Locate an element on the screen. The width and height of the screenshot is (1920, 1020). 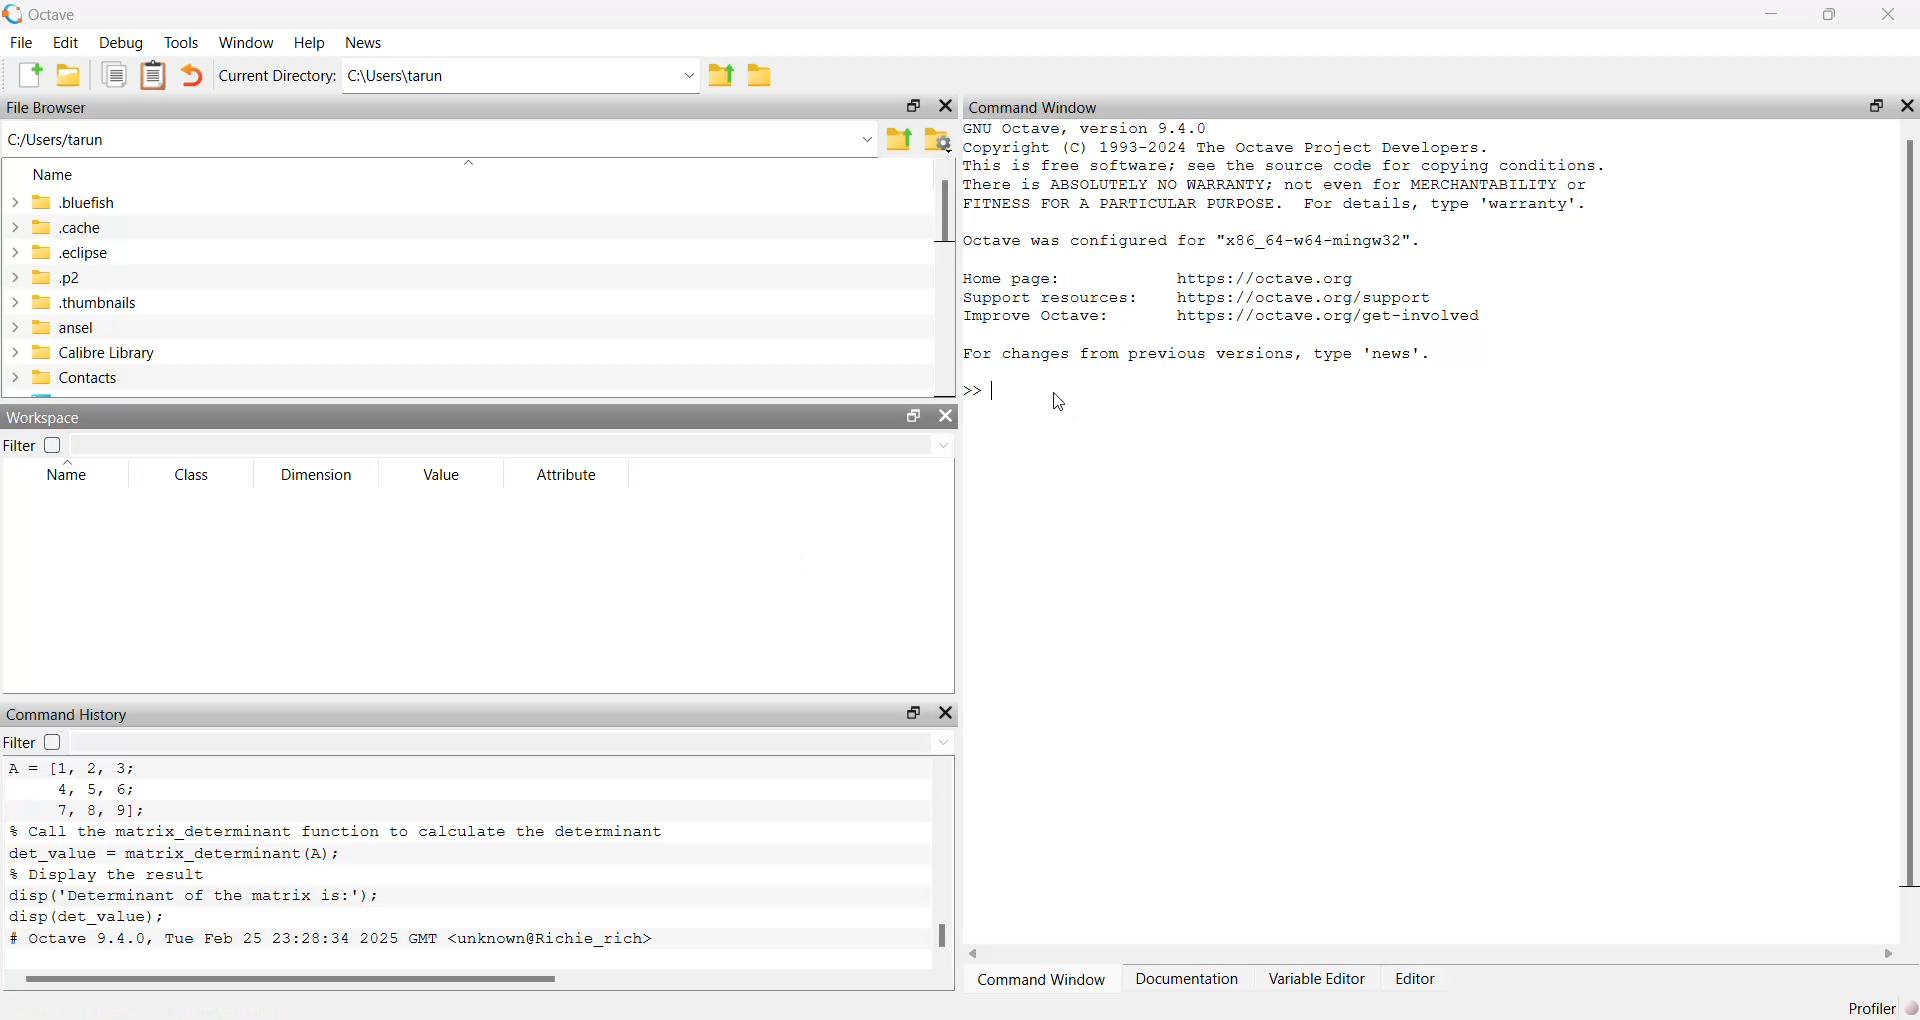
maximize is located at coordinates (910, 418).